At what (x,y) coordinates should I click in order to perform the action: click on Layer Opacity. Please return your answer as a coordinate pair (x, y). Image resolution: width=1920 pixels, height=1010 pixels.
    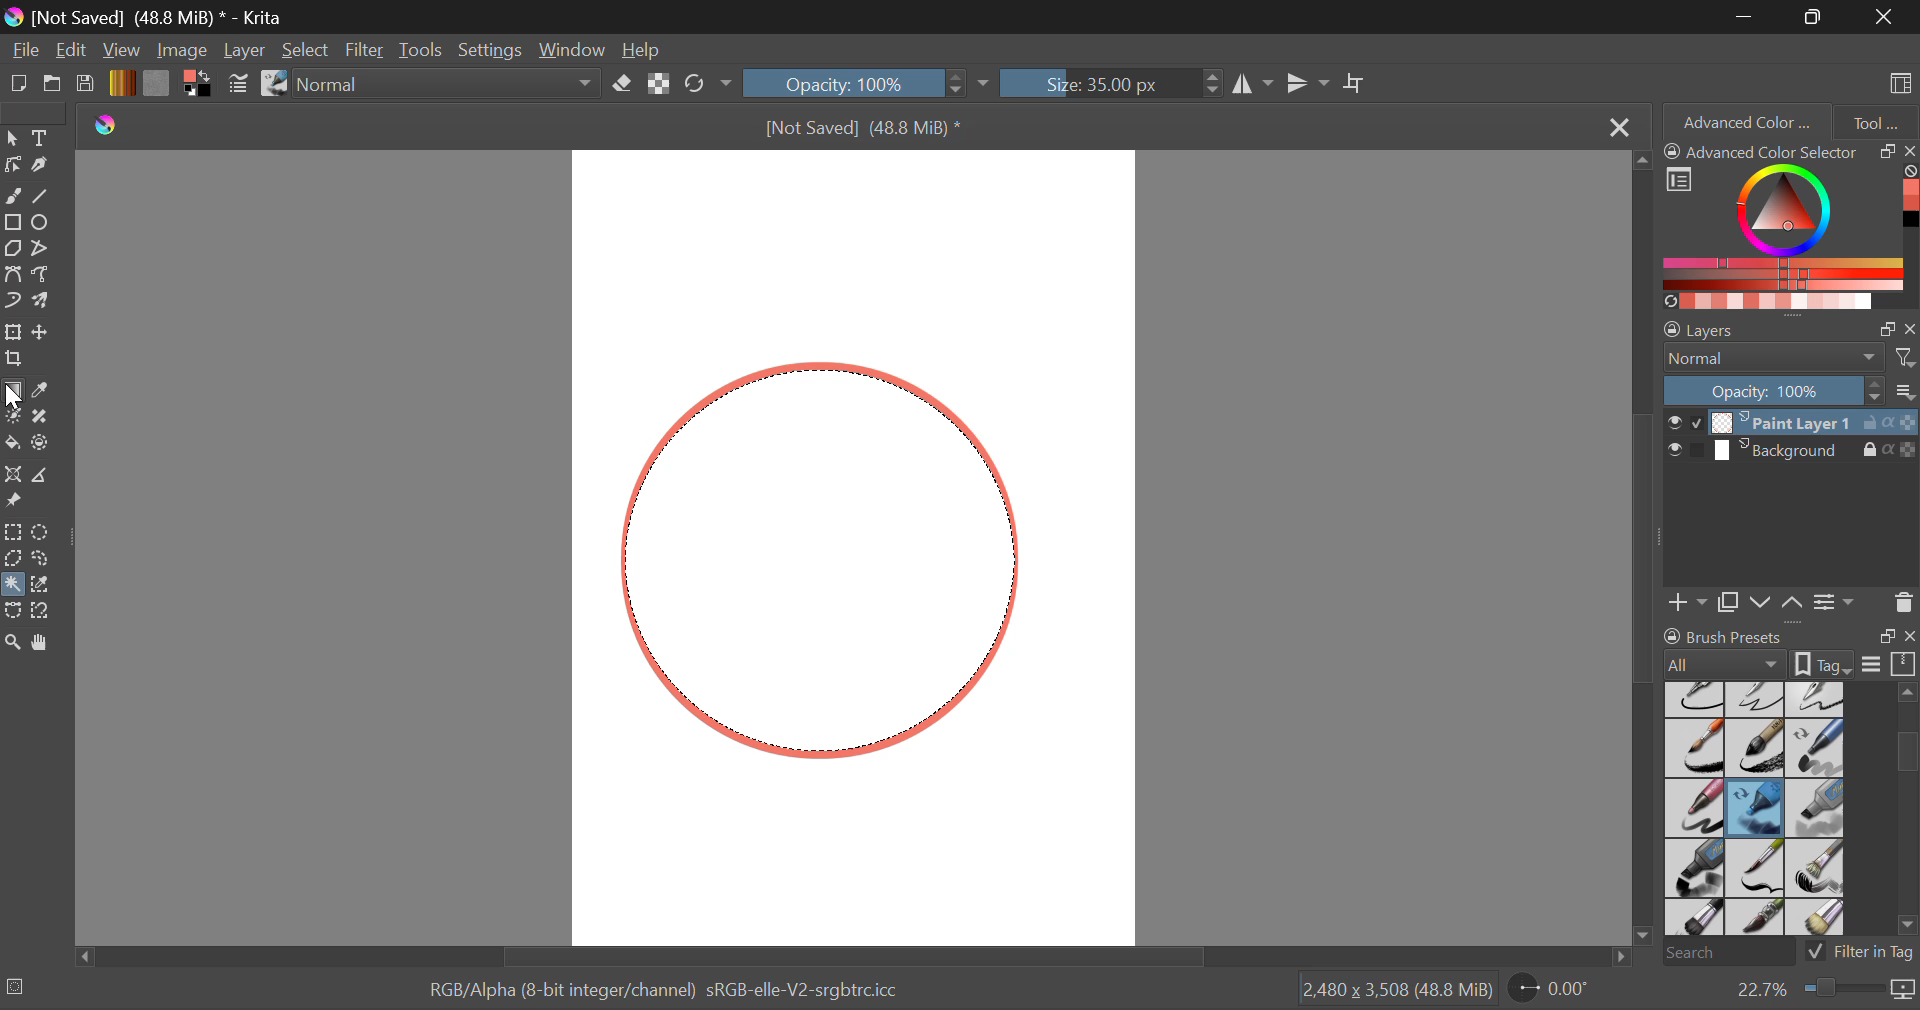
    Looking at the image, I should click on (1790, 390).